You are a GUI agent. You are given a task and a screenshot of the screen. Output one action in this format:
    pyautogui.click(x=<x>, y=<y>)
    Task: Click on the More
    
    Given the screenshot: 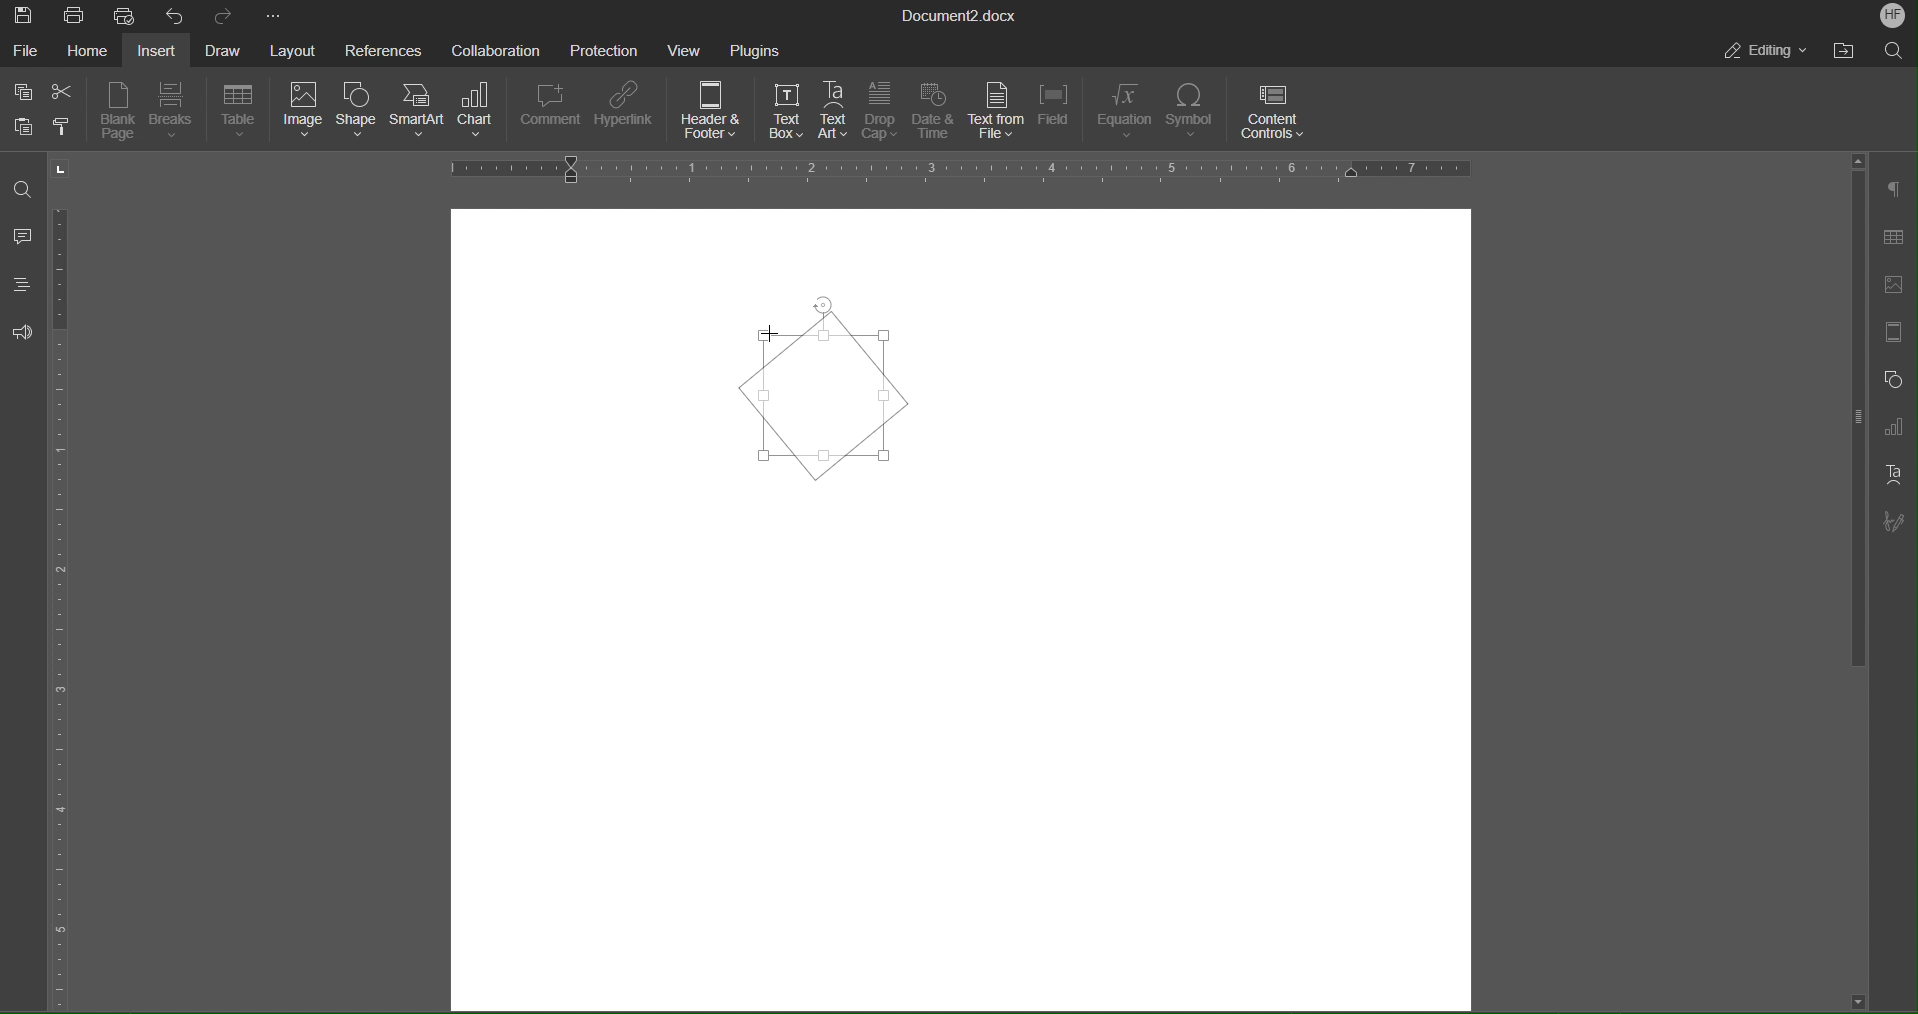 What is the action you would take?
    pyautogui.click(x=274, y=14)
    